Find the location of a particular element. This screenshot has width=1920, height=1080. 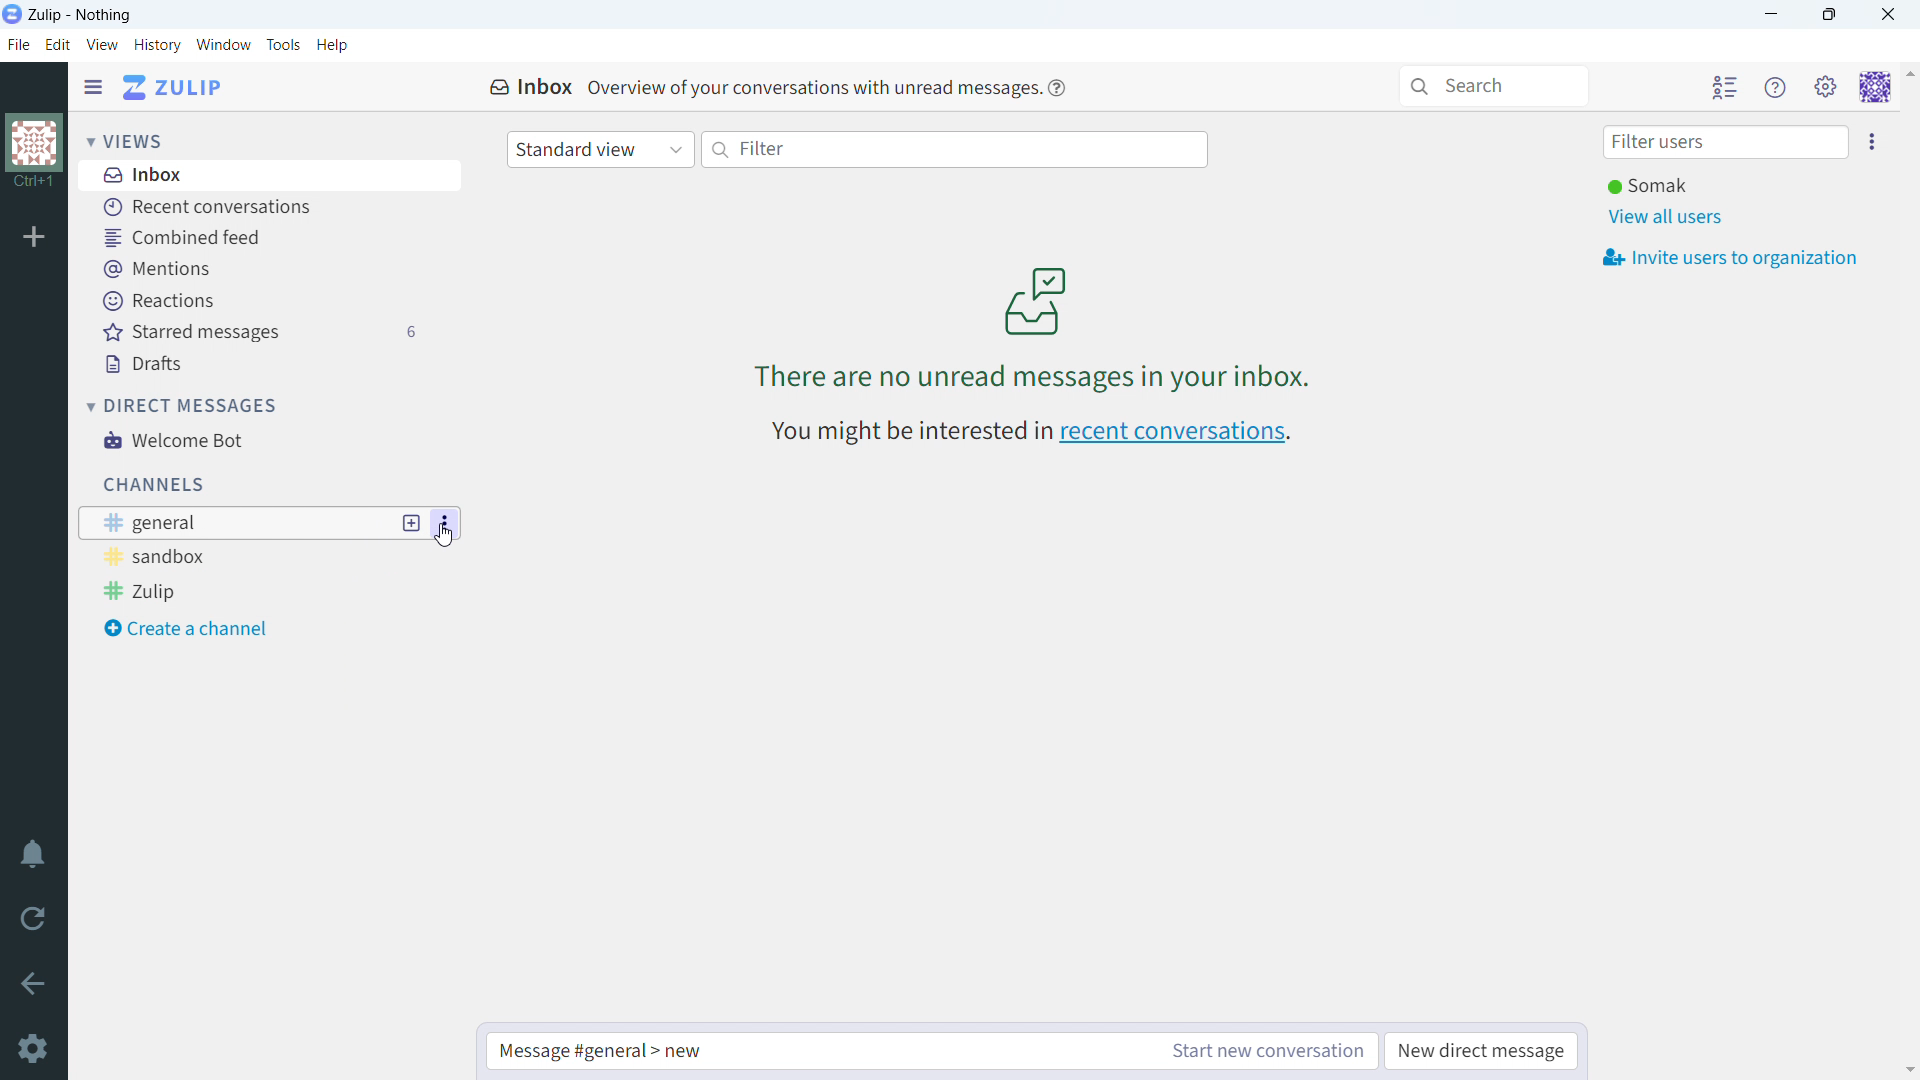

view is located at coordinates (101, 44).